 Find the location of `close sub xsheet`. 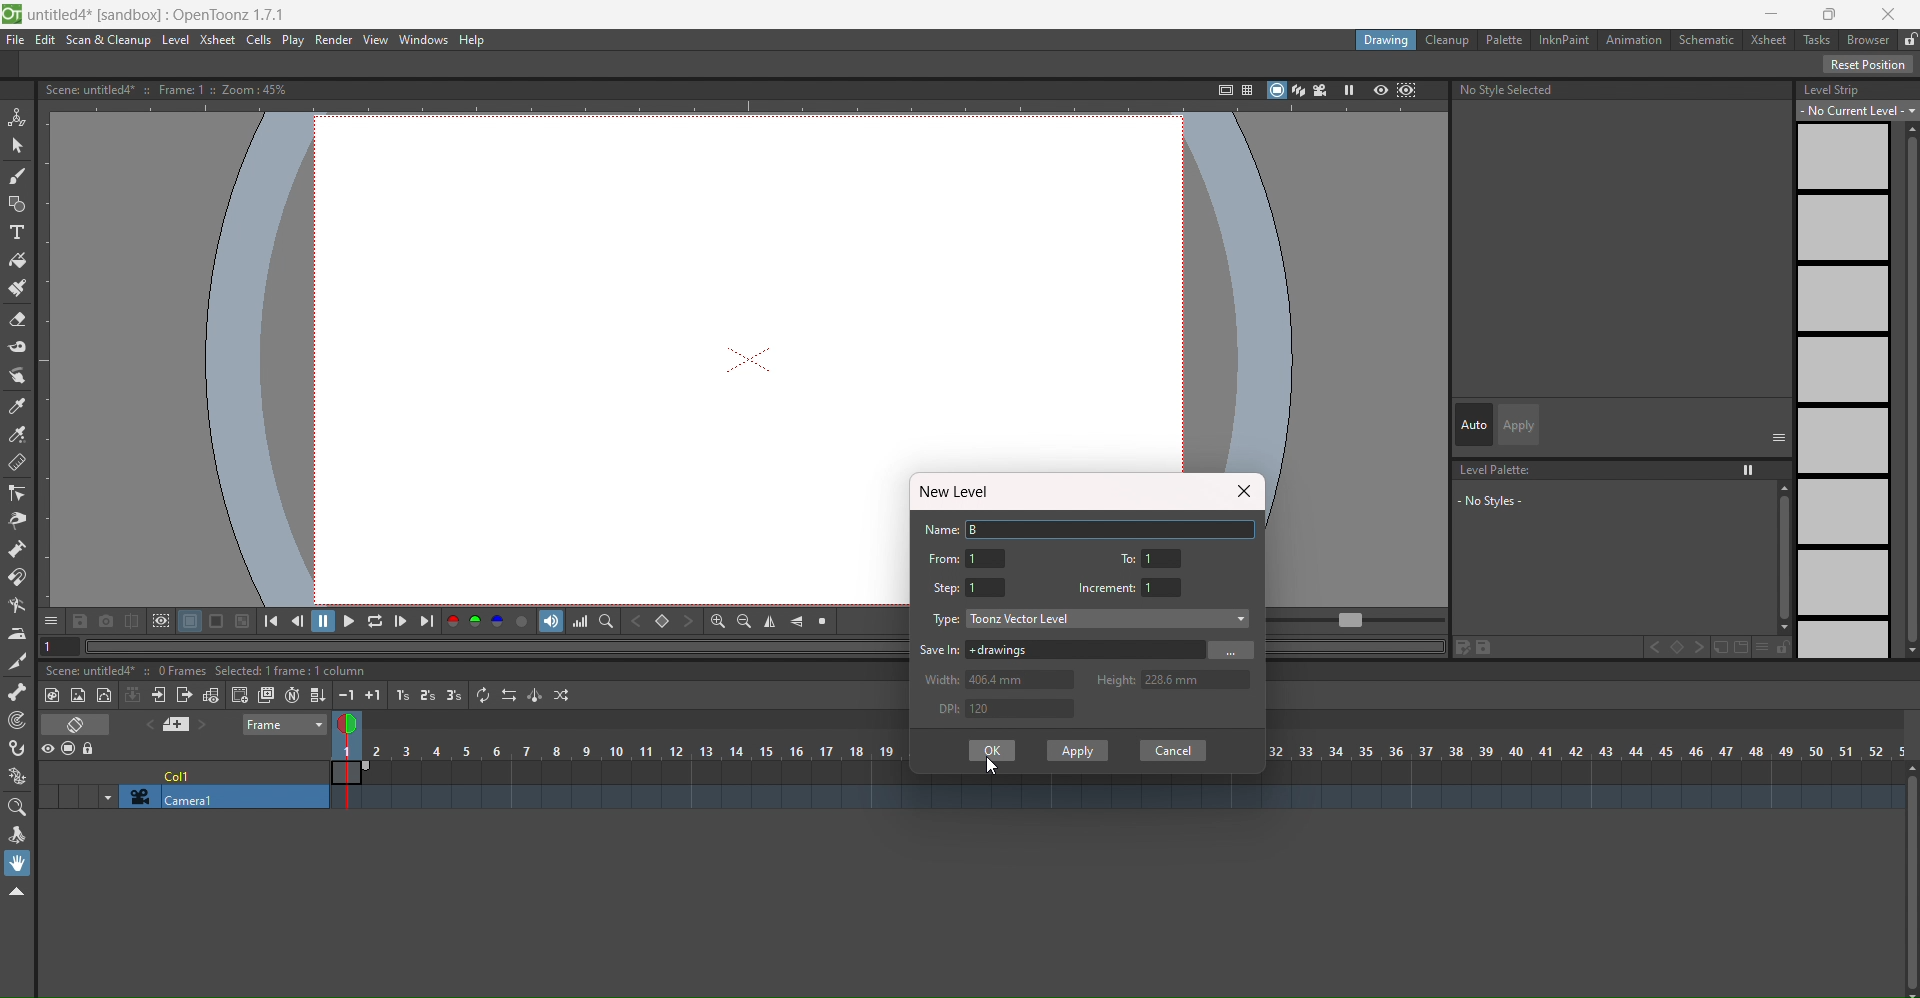

close sub xsheet is located at coordinates (184, 695).